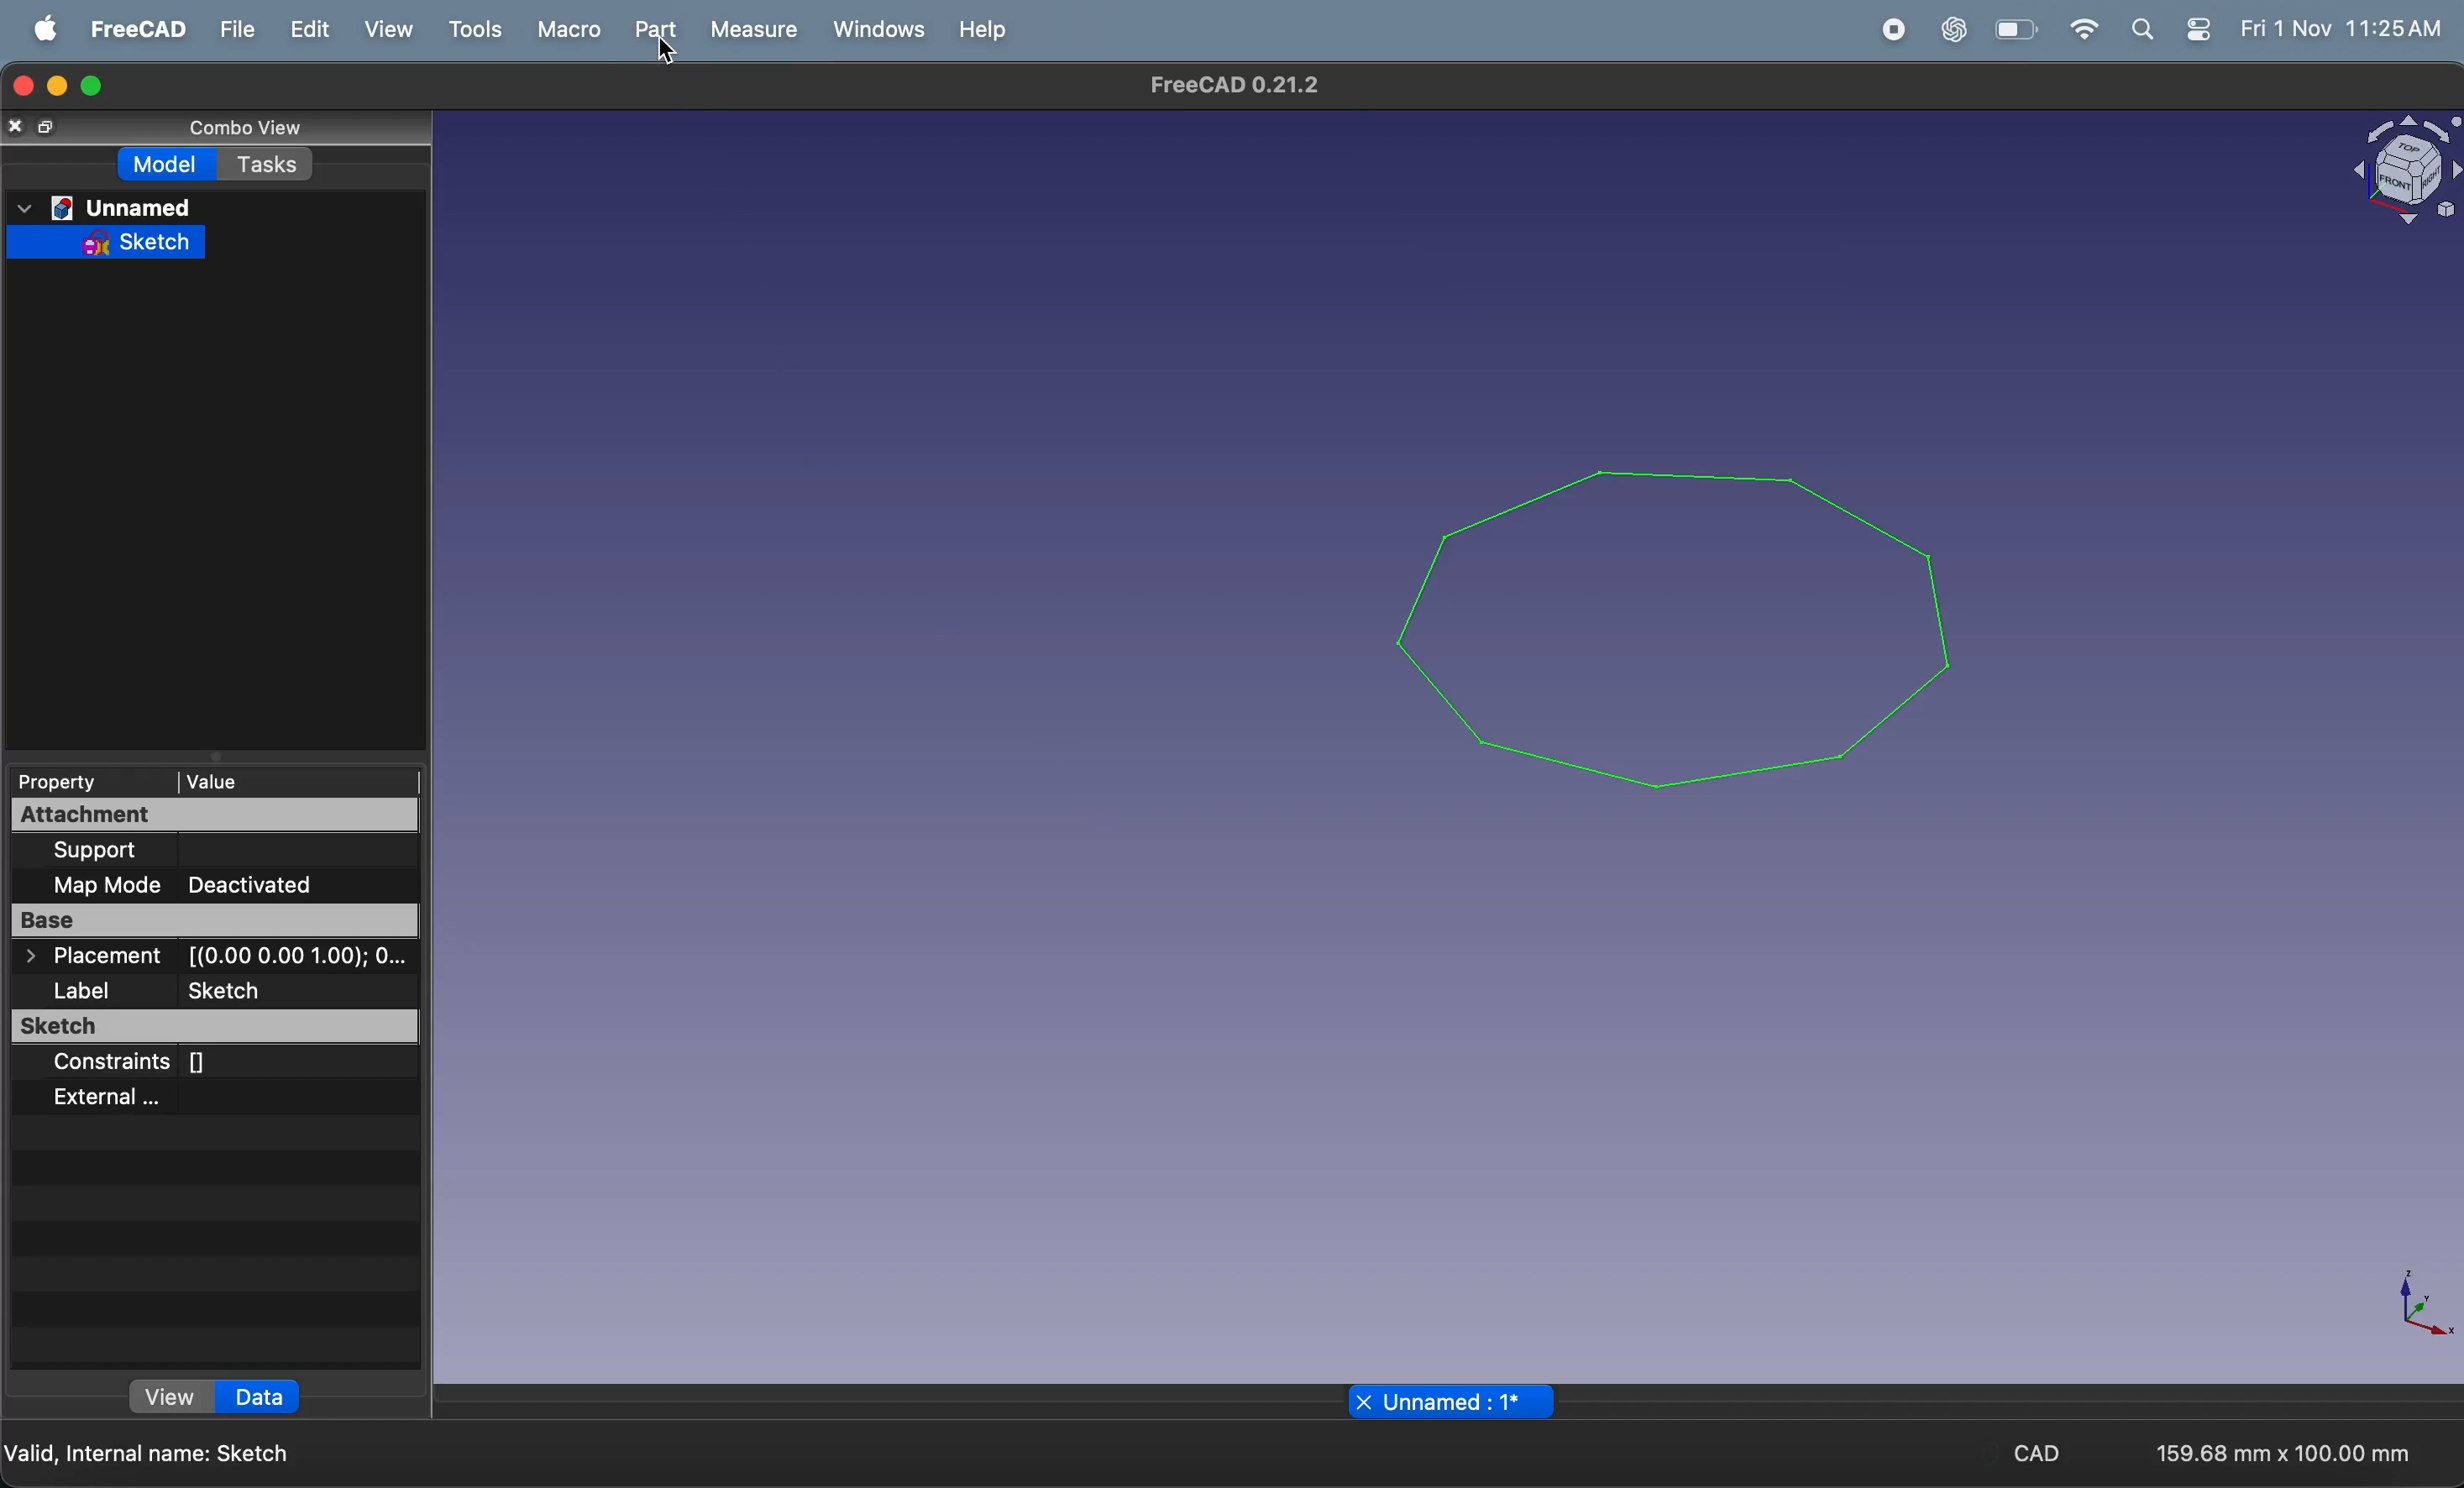  Describe the element at coordinates (105, 884) in the screenshot. I see `map mode` at that location.